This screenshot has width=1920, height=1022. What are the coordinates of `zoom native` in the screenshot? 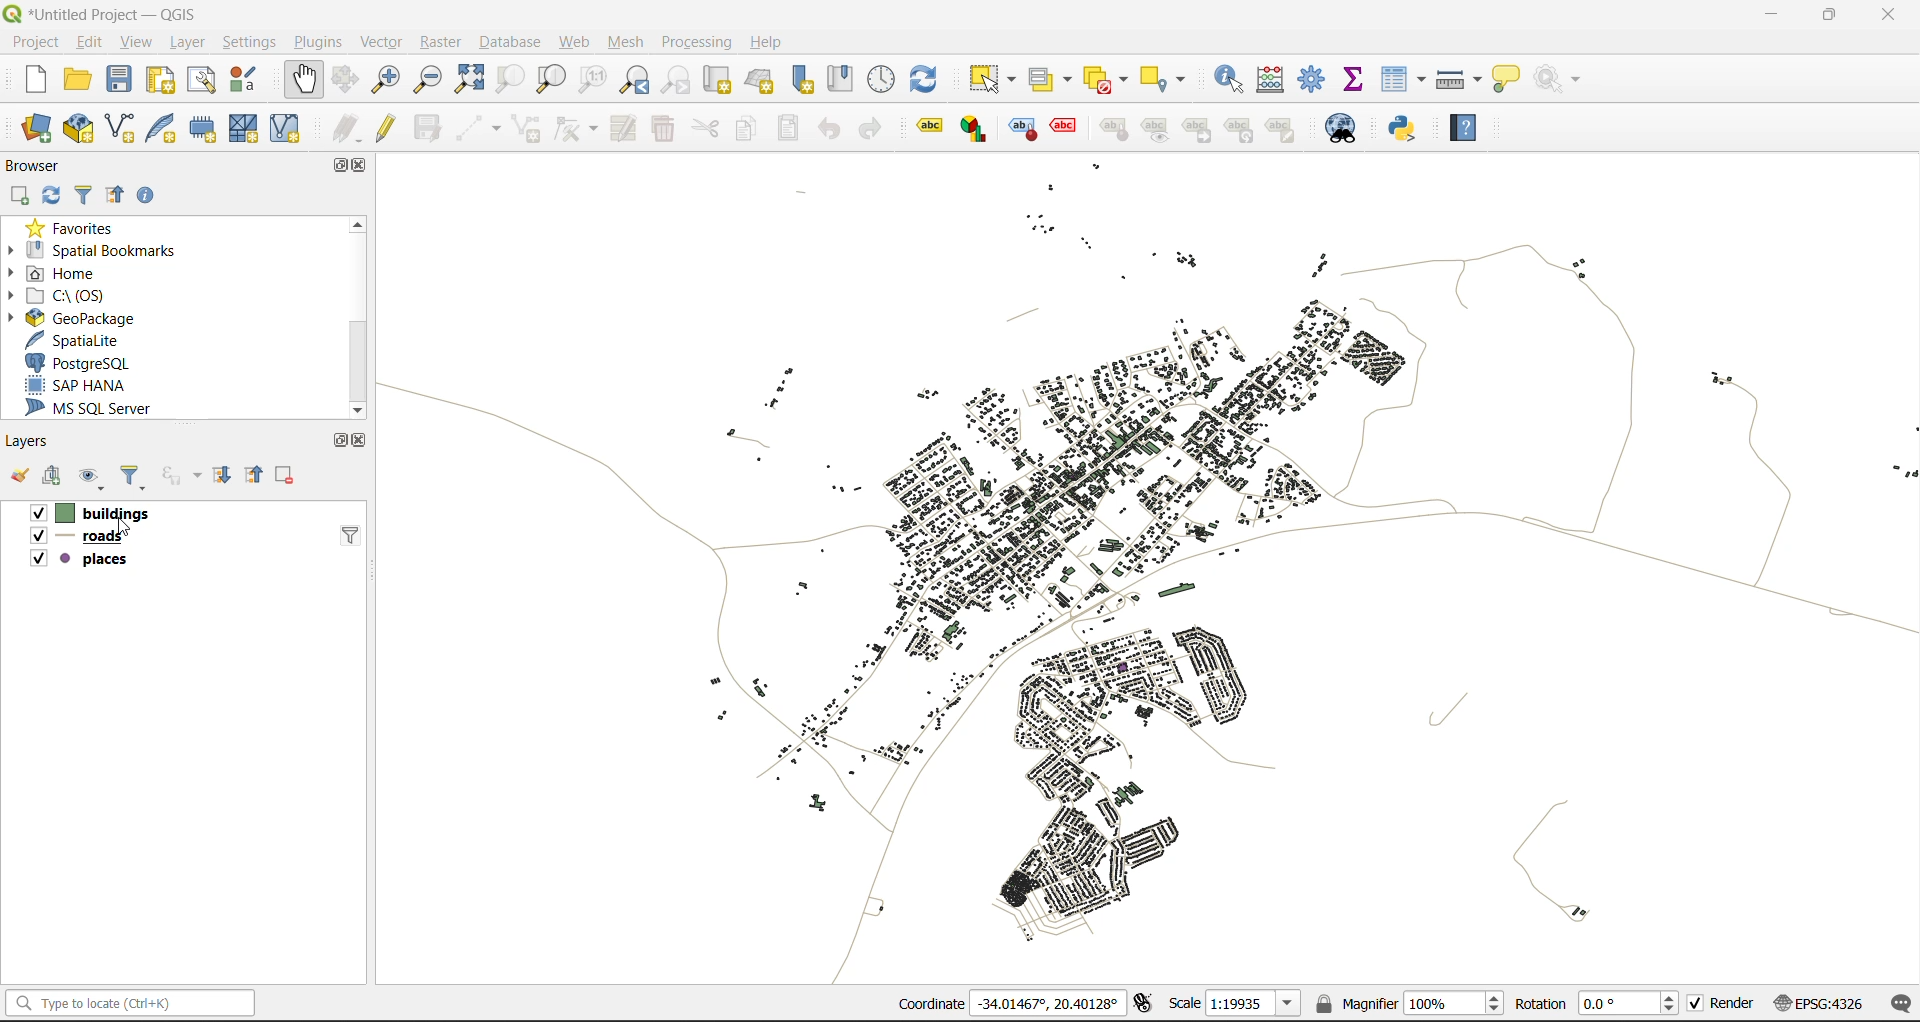 It's located at (595, 78).